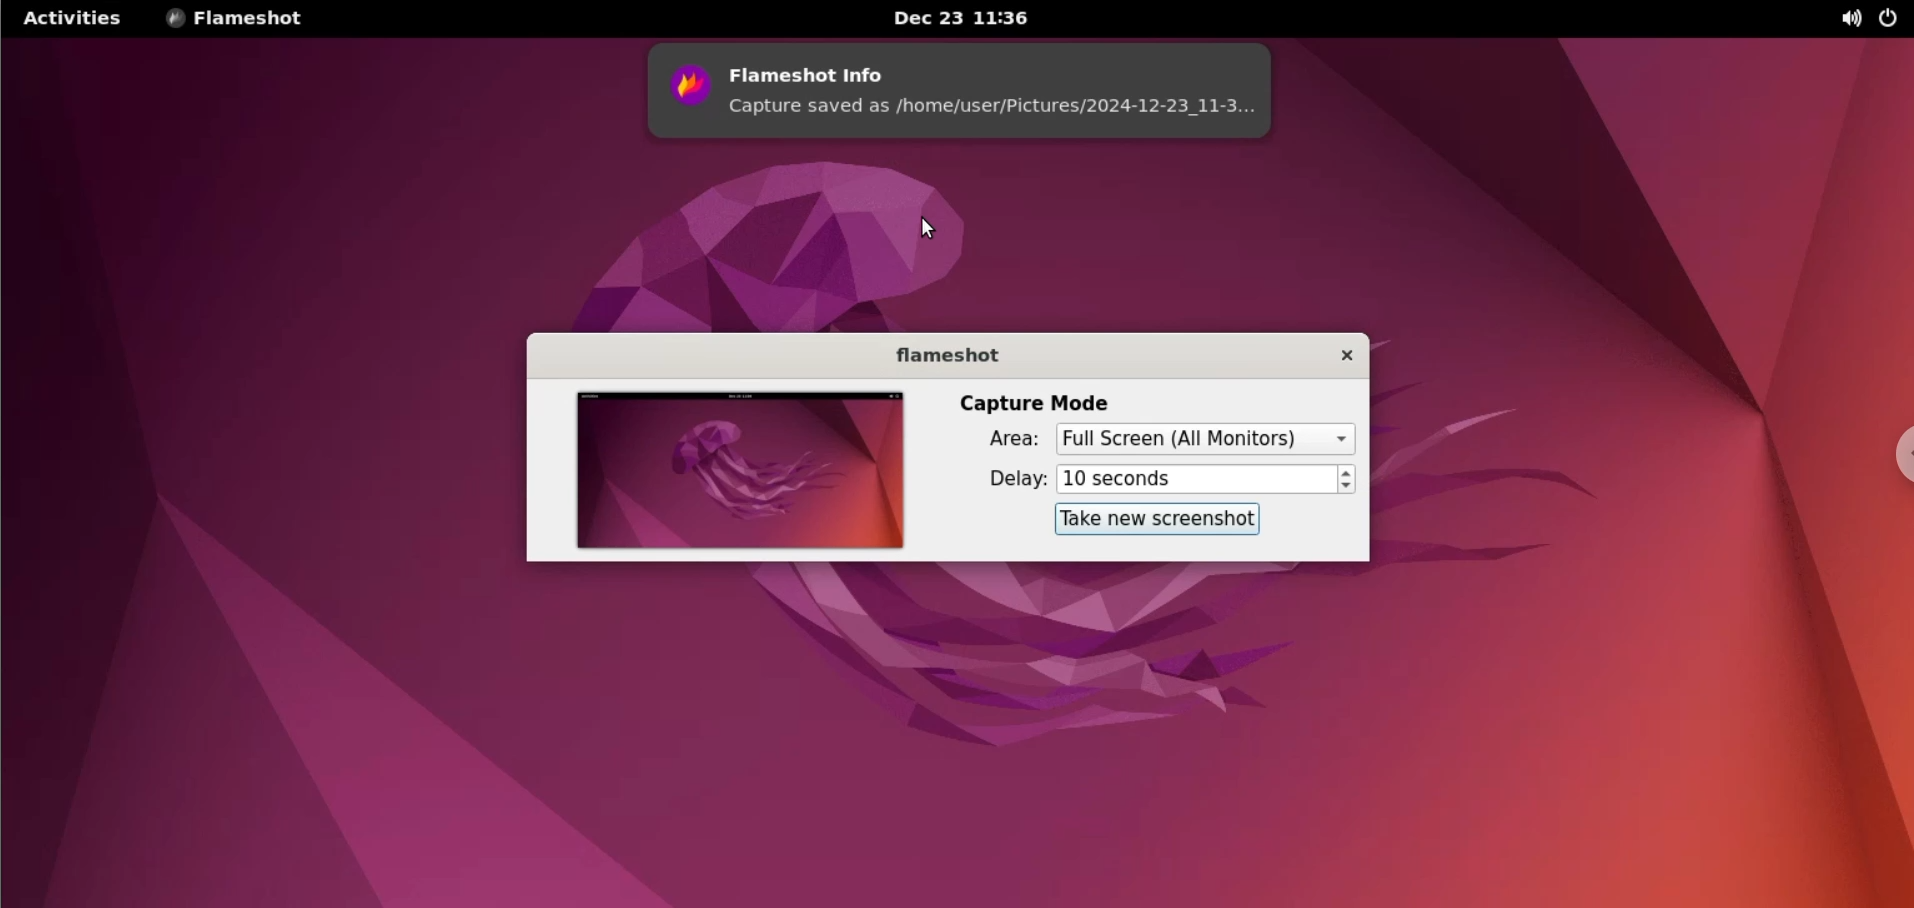 This screenshot has width=1914, height=908. Describe the element at coordinates (736, 473) in the screenshot. I see `screenshot preview` at that location.